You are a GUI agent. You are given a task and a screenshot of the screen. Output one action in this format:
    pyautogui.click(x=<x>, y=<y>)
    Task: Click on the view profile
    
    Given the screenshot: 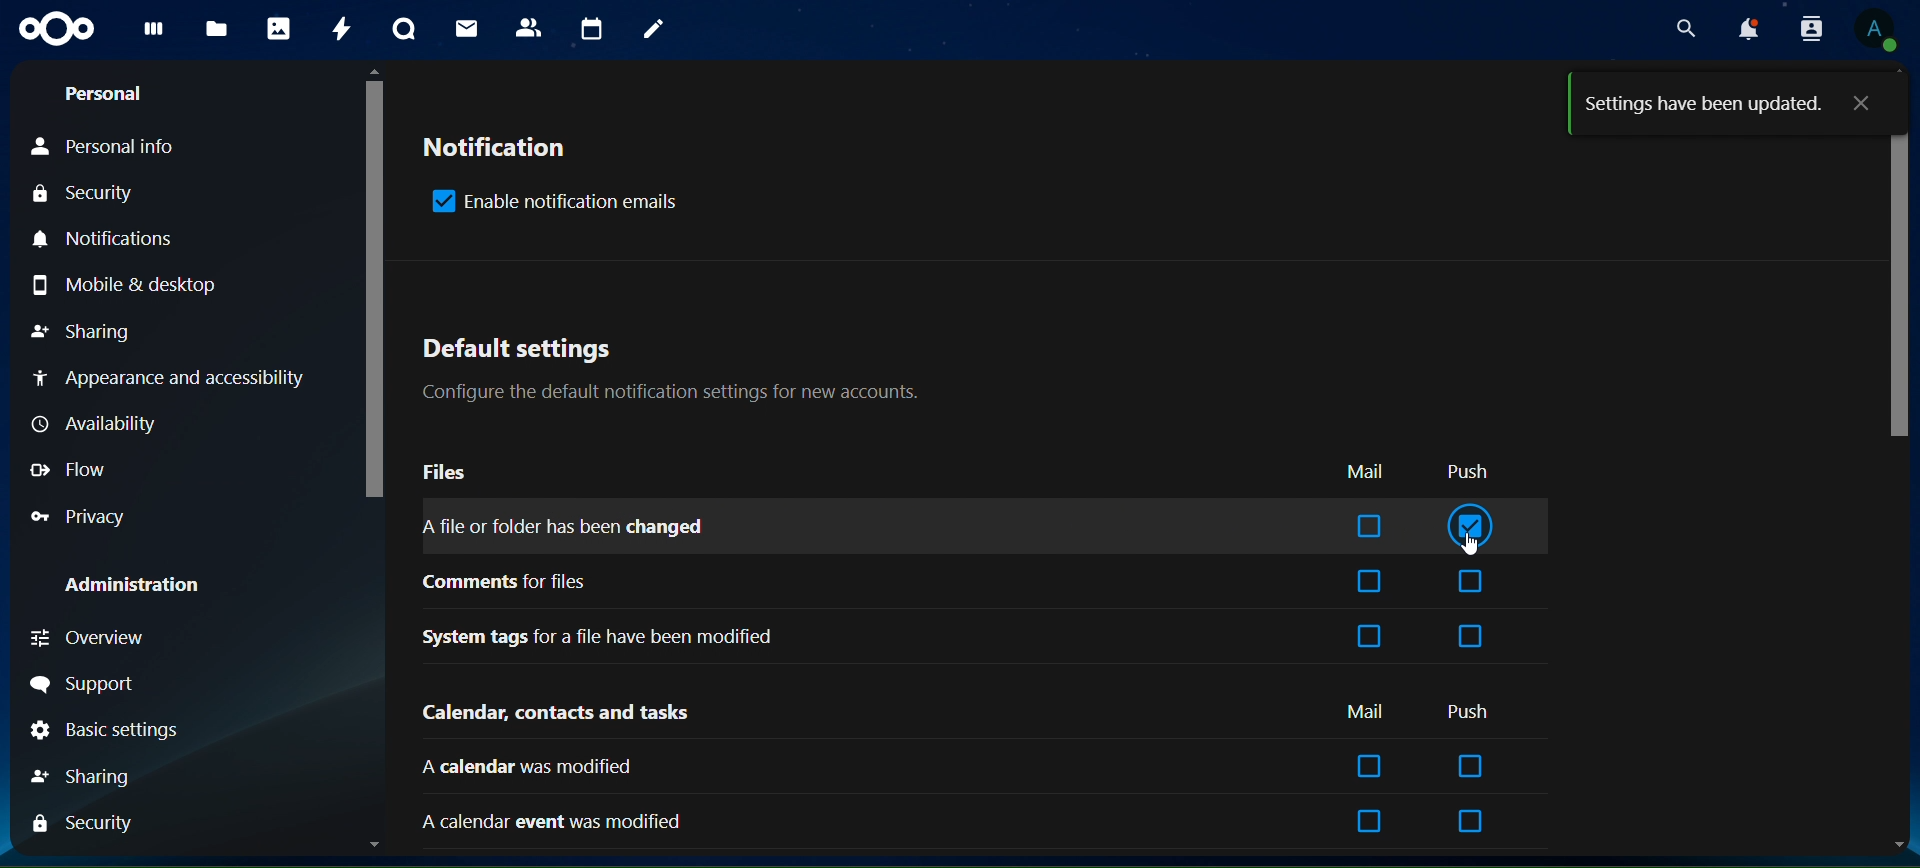 What is the action you would take?
    pyautogui.click(x=1874, y=30)
    